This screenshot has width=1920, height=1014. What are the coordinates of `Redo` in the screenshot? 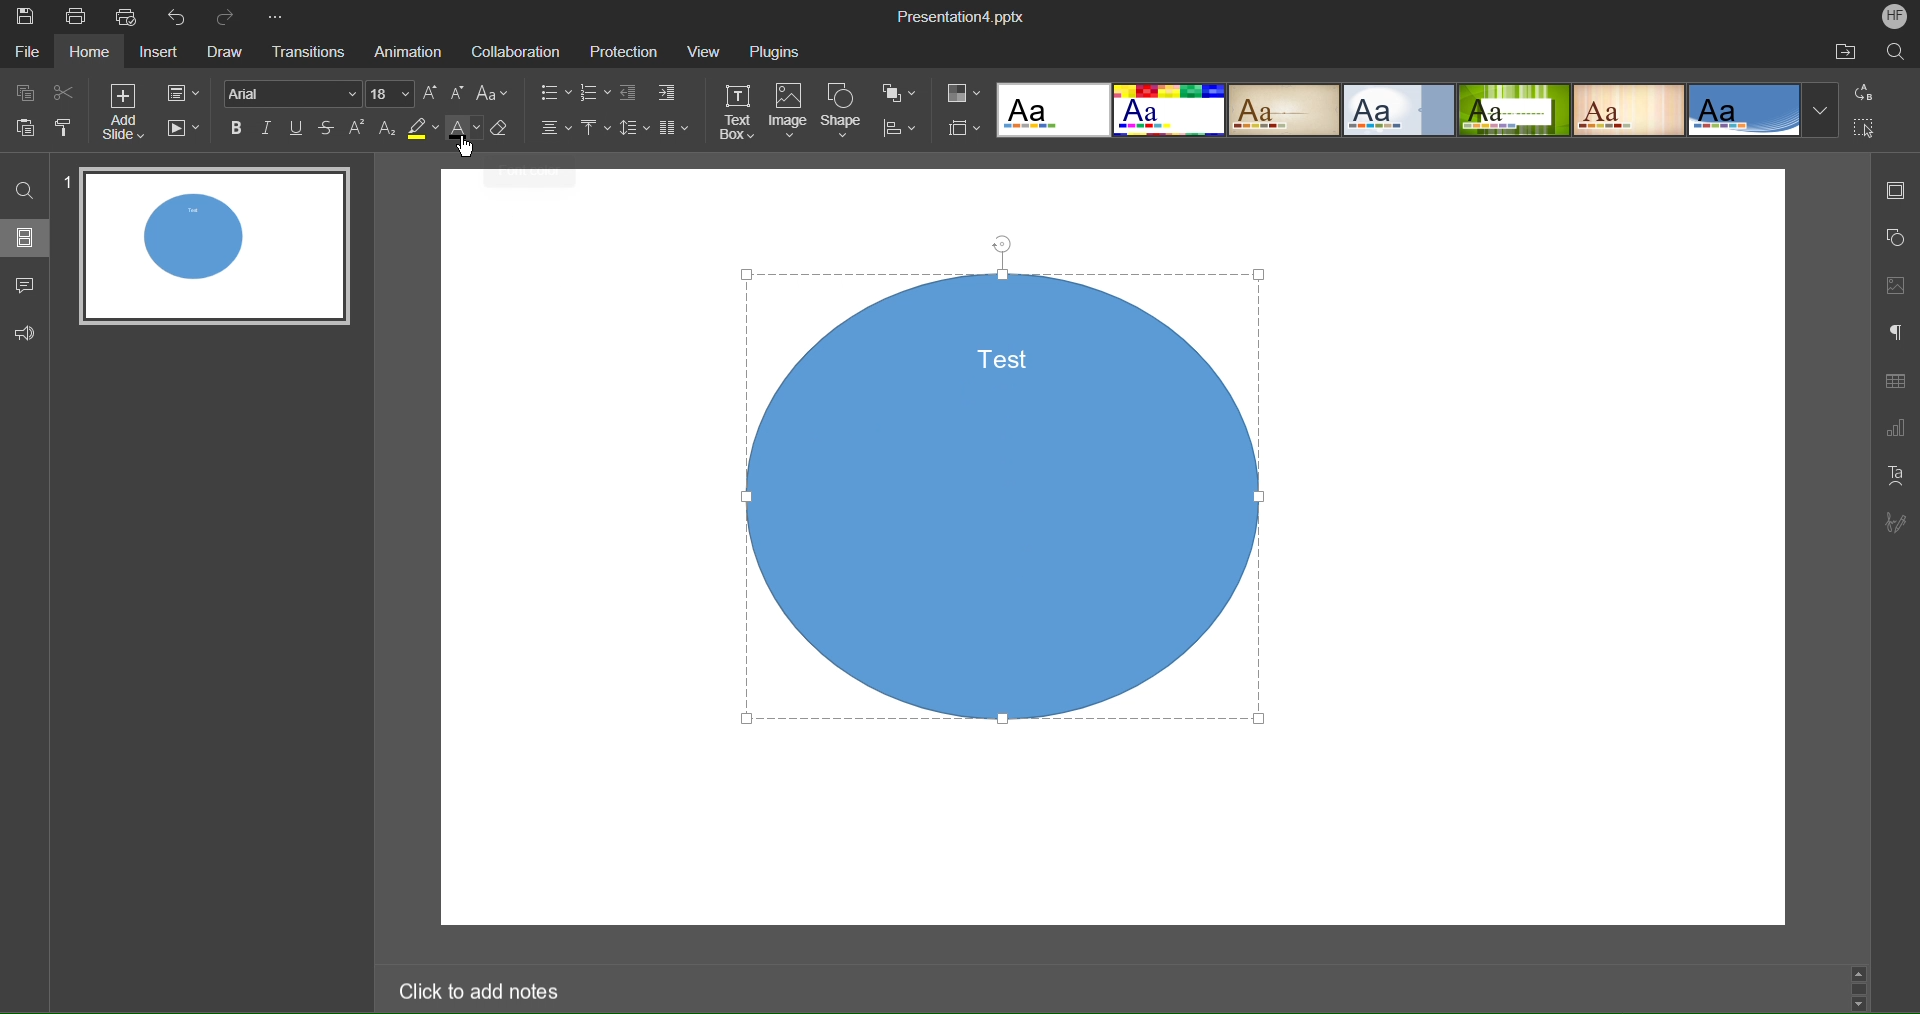 It's located at (231, 17).